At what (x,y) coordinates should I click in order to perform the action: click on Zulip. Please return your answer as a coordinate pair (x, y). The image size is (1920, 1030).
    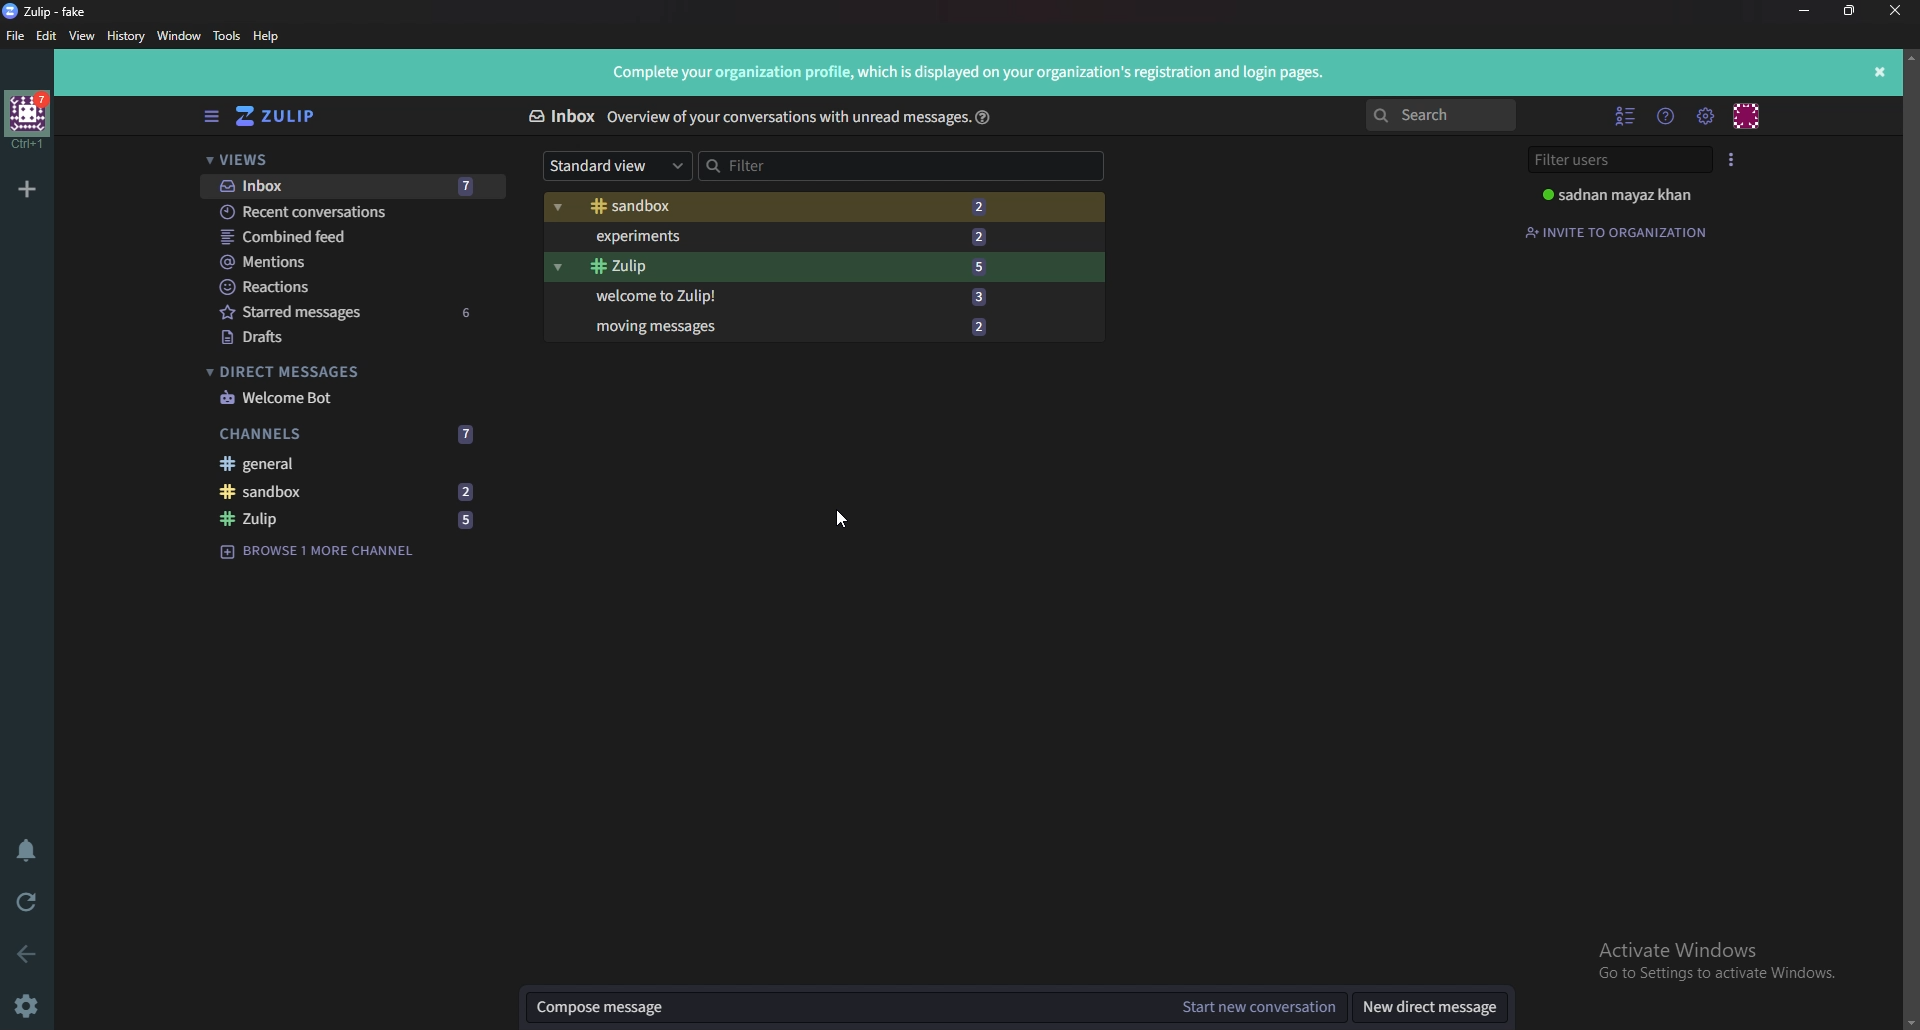
    Looking at the image, I should click on (350, 521).